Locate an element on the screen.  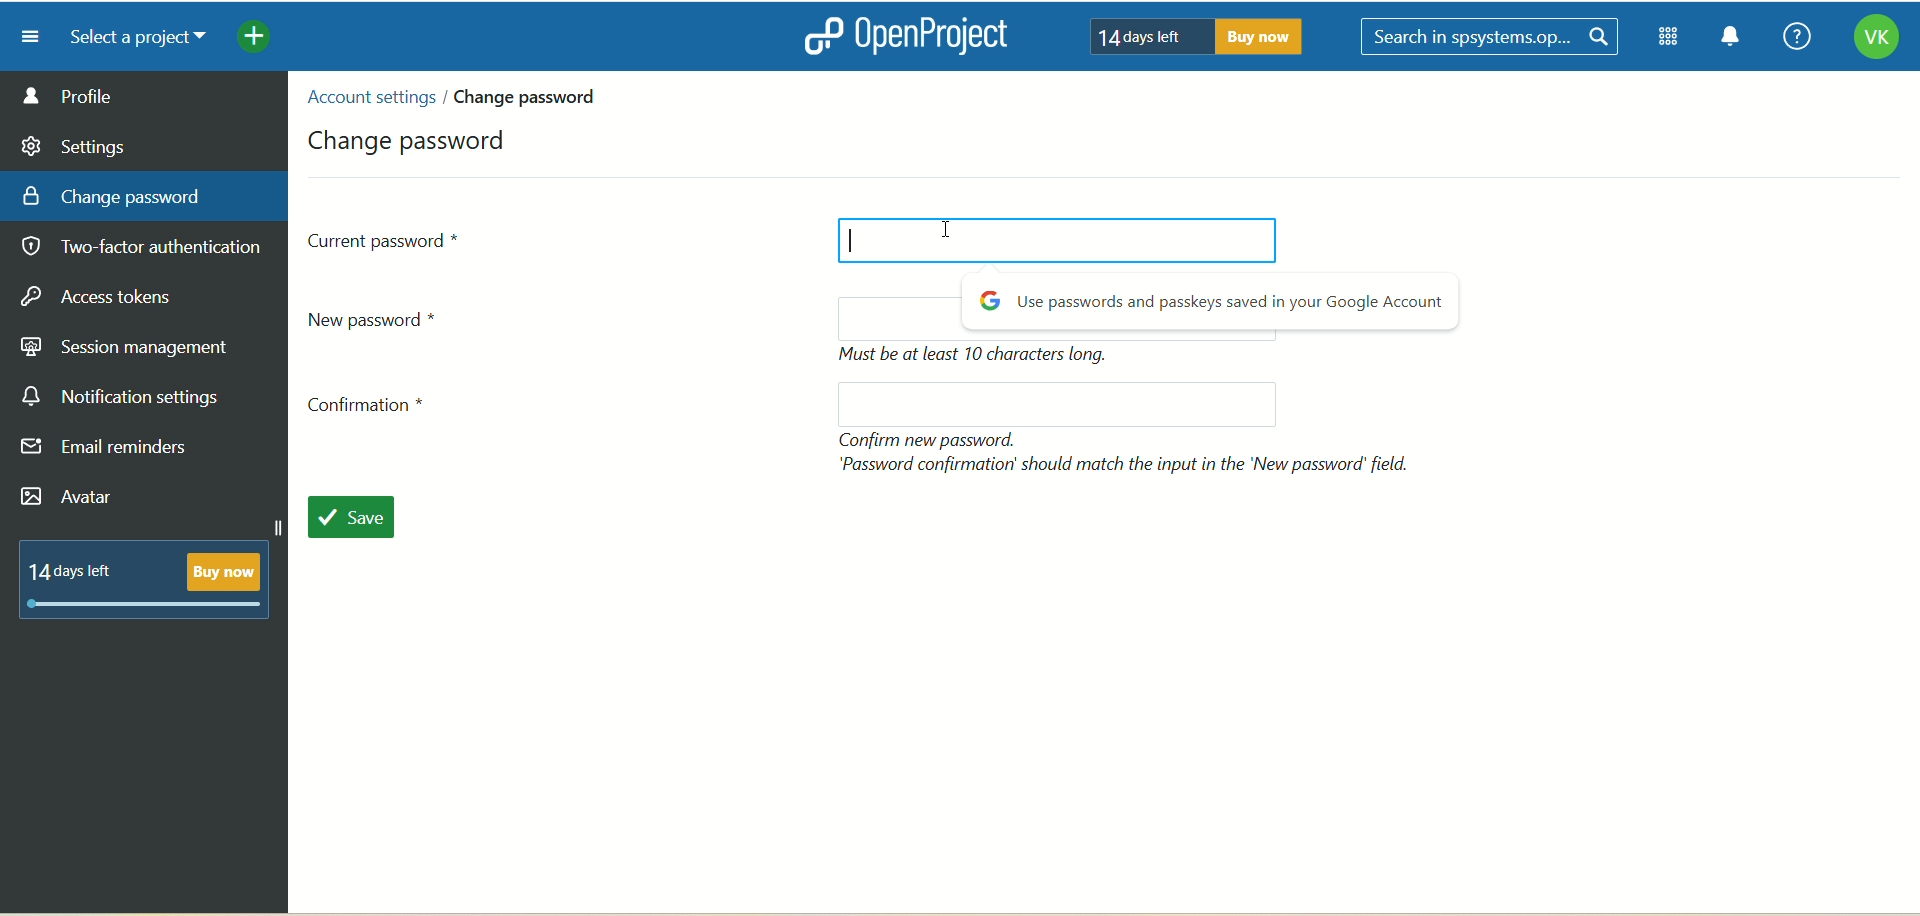
cursor is located at coordinates (956, 239).